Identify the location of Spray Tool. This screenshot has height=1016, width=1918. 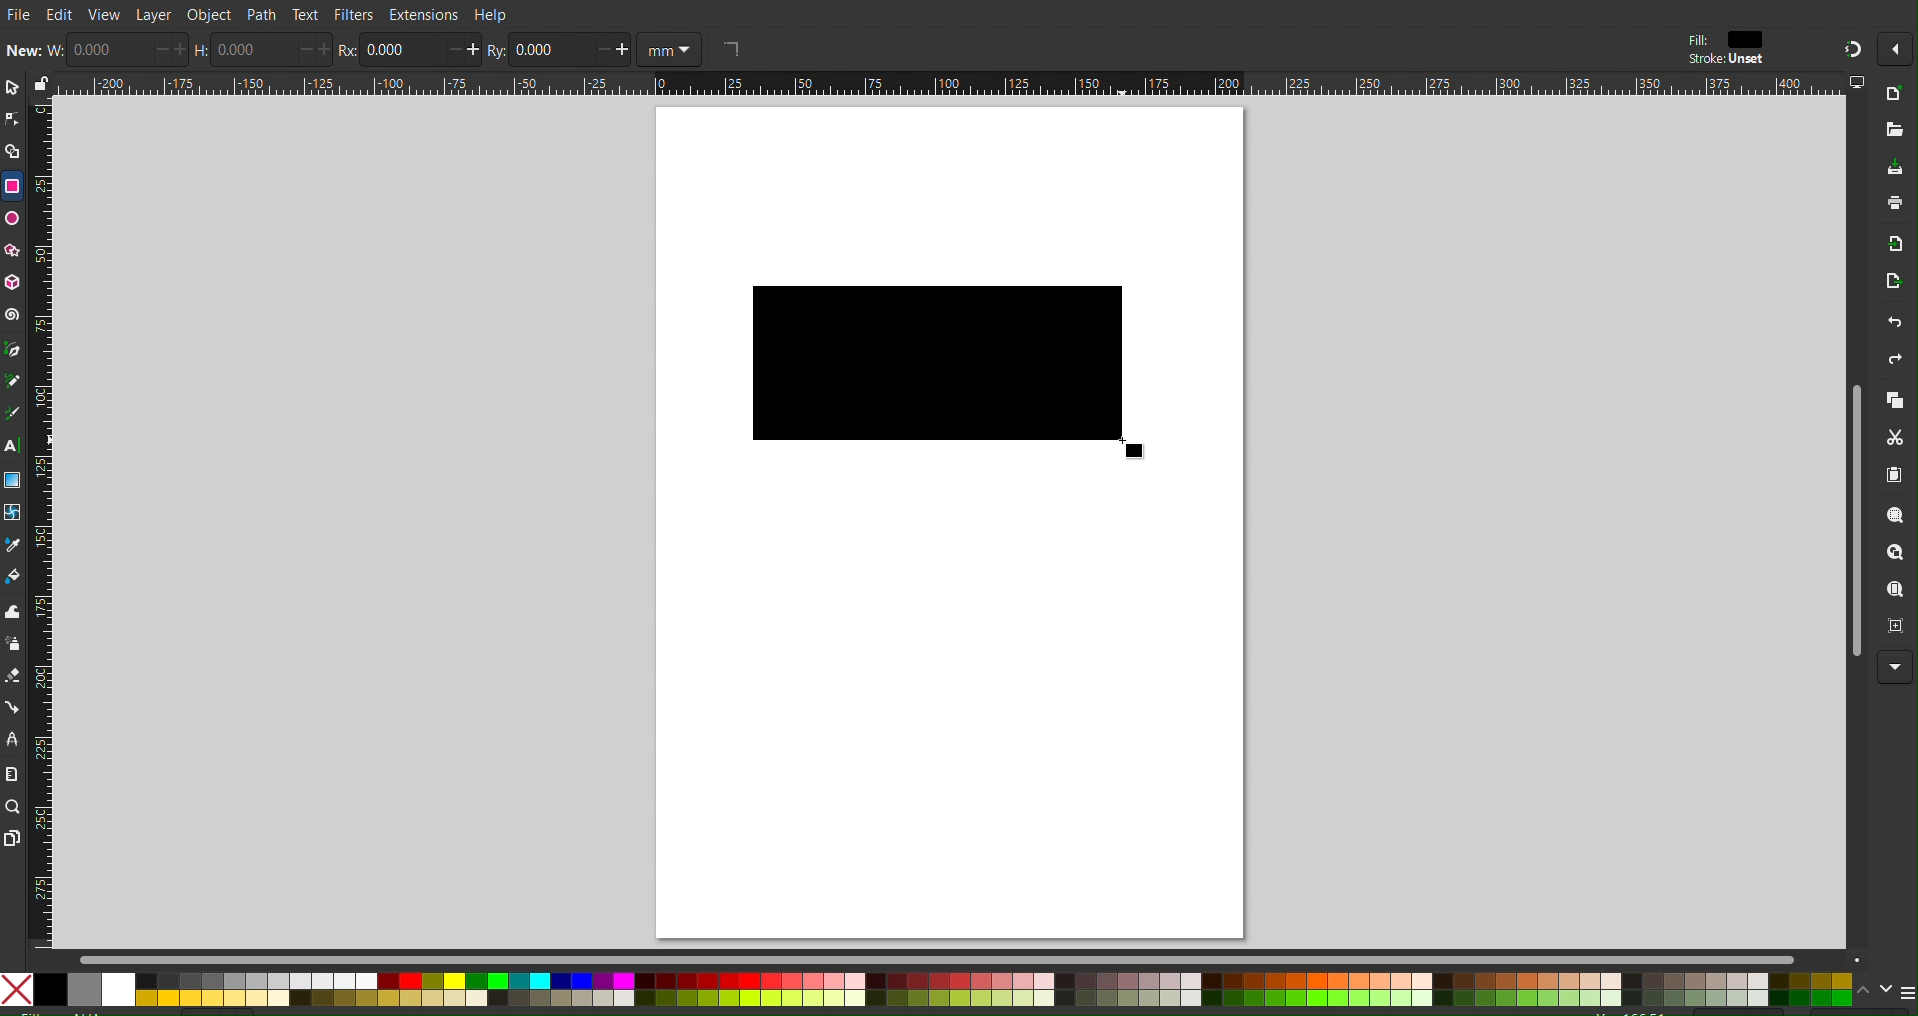
(12, 647).